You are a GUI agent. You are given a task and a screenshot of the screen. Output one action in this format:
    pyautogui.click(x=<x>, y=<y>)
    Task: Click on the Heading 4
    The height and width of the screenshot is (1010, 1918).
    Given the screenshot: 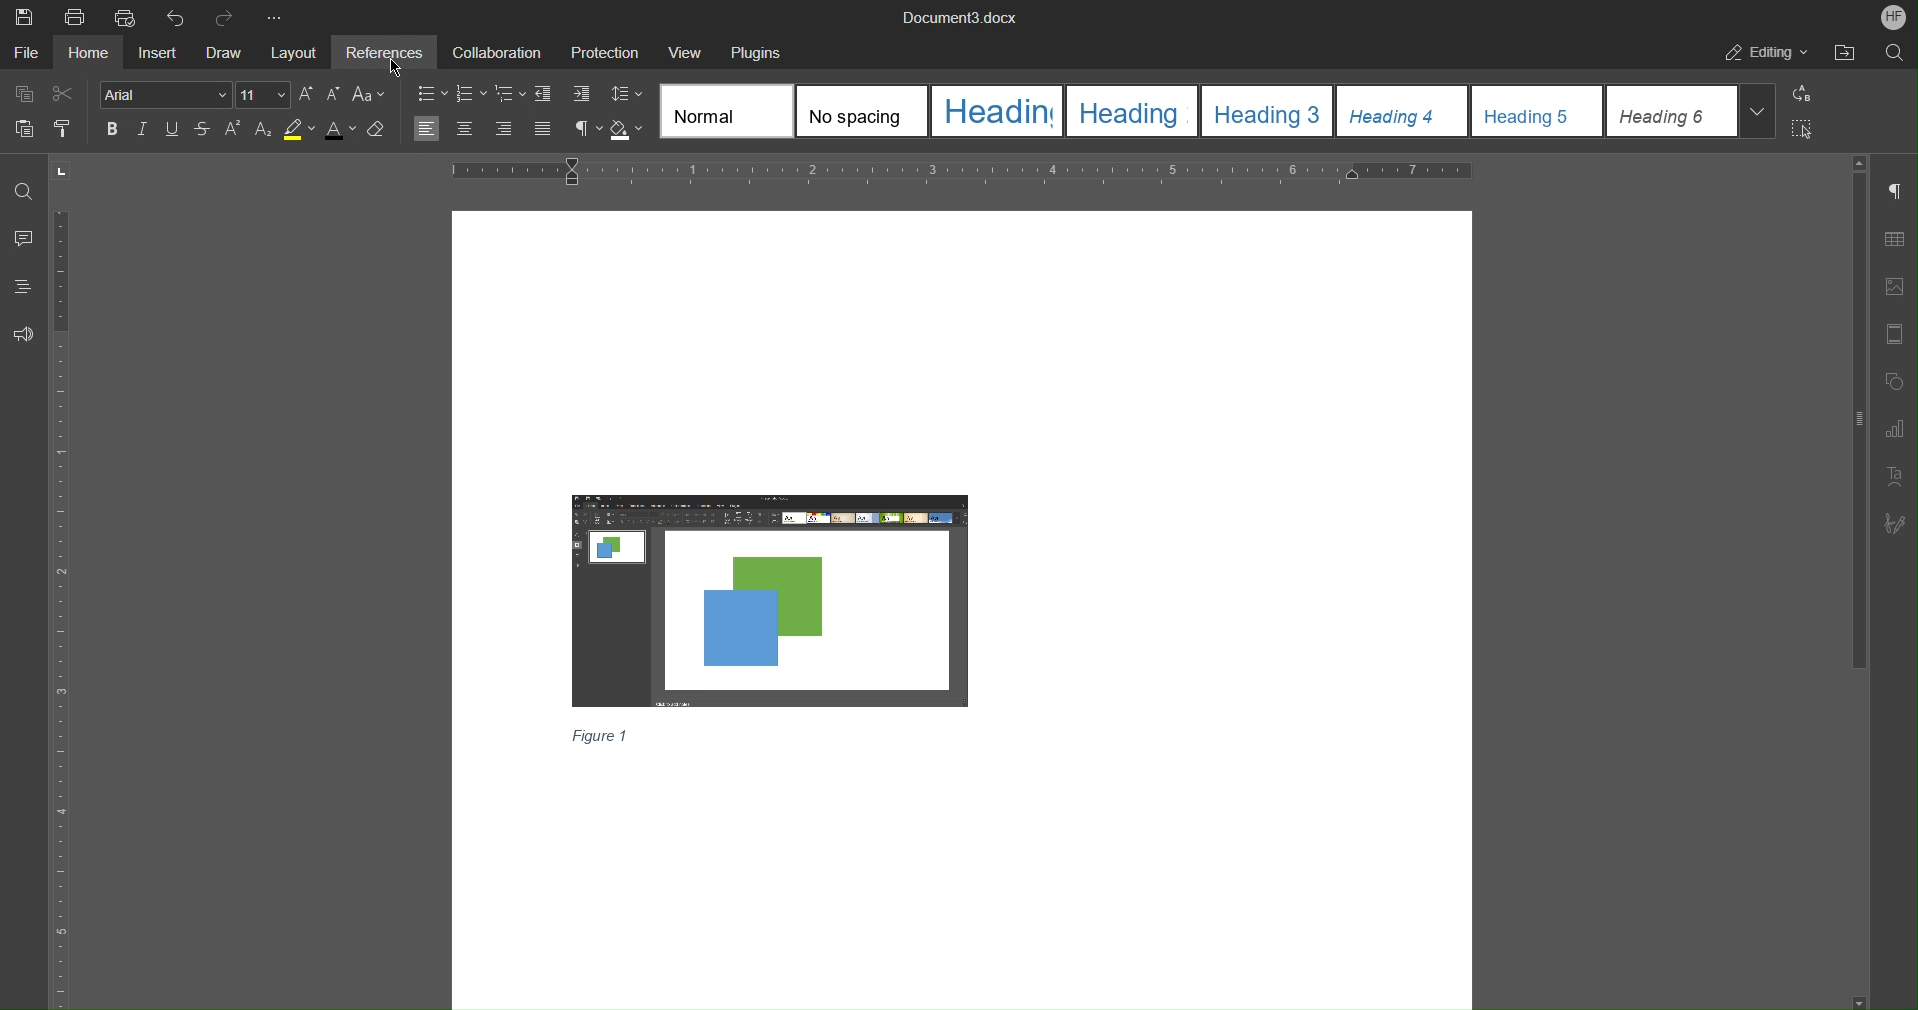 What is the action you would take?
    pyautogui.click(x=1402, y=113)
    